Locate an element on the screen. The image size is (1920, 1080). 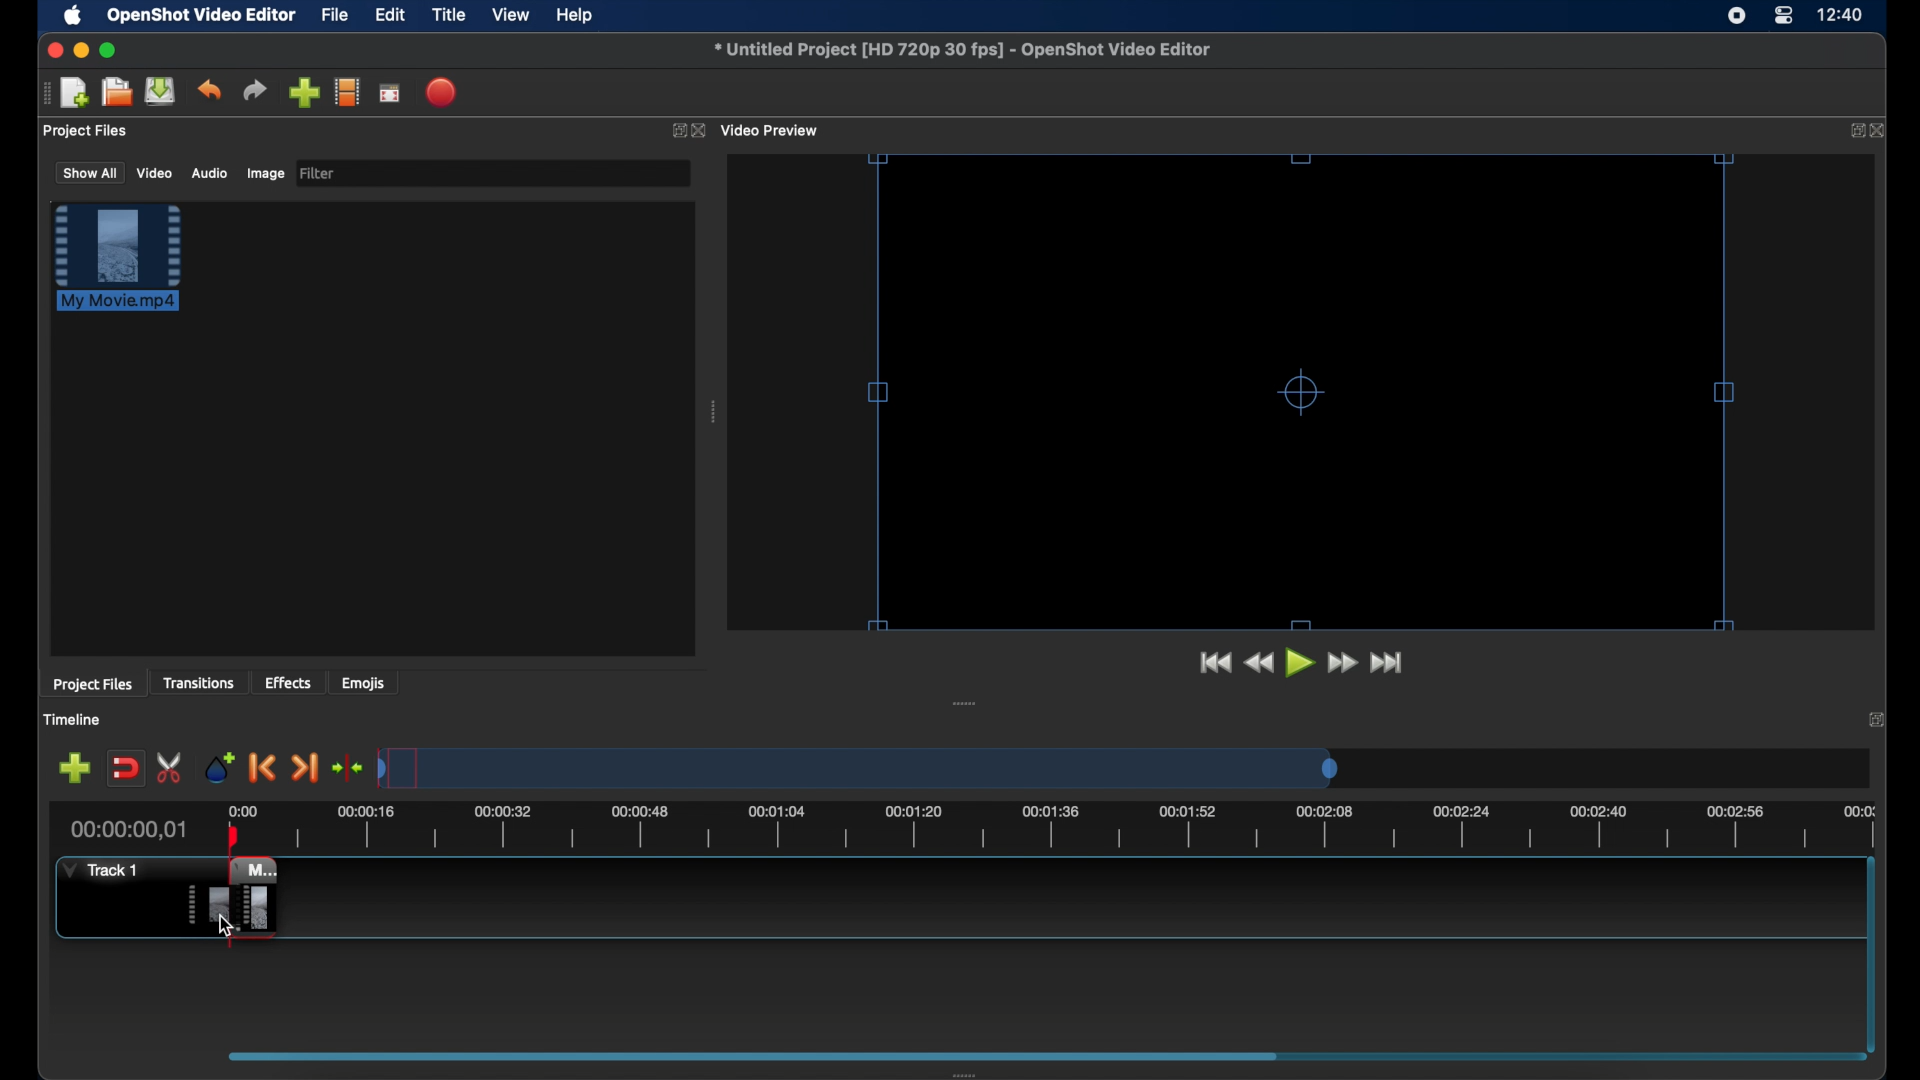
jump to start is located at coordinates (1211, 662).